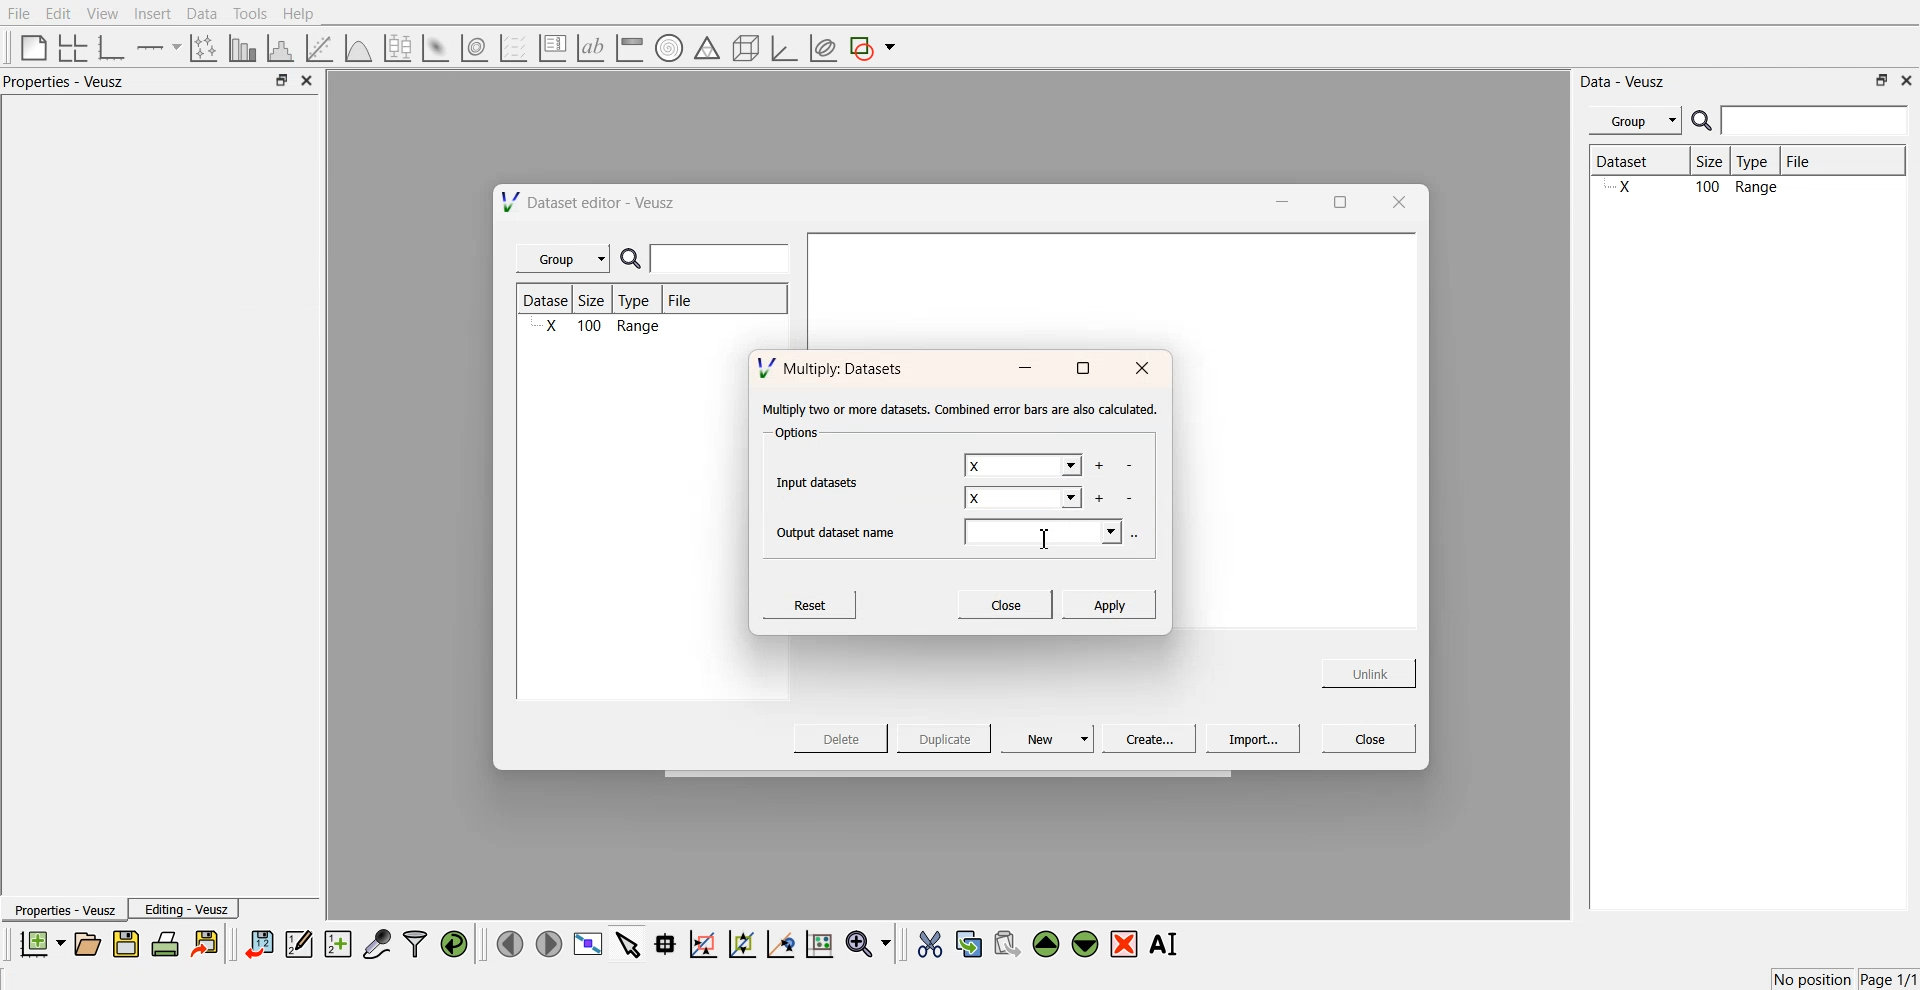  I want to click on File, so click(1816, 161).